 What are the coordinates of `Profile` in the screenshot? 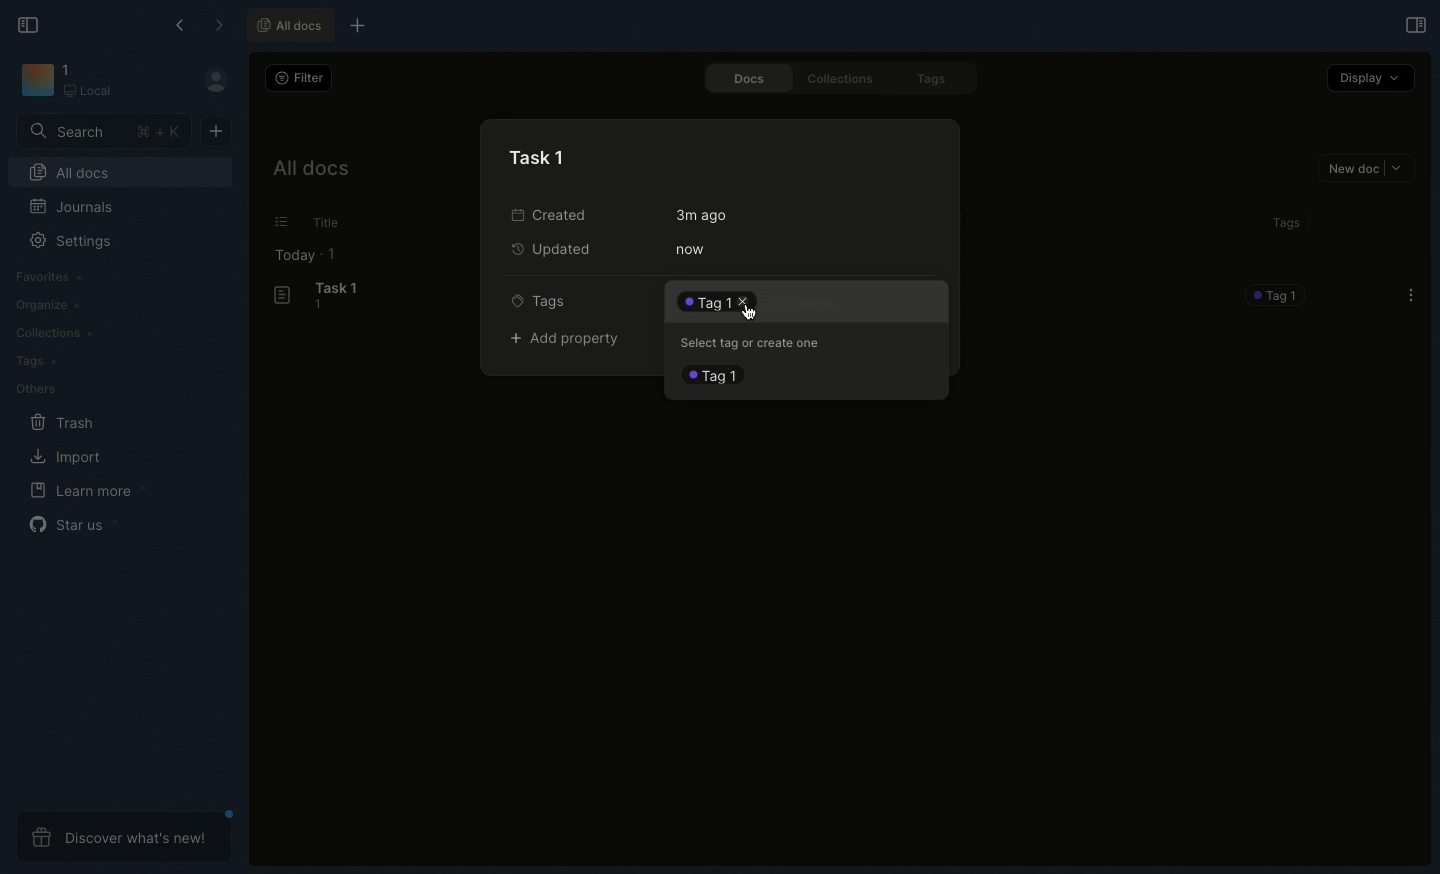 It's located at (214, 79).